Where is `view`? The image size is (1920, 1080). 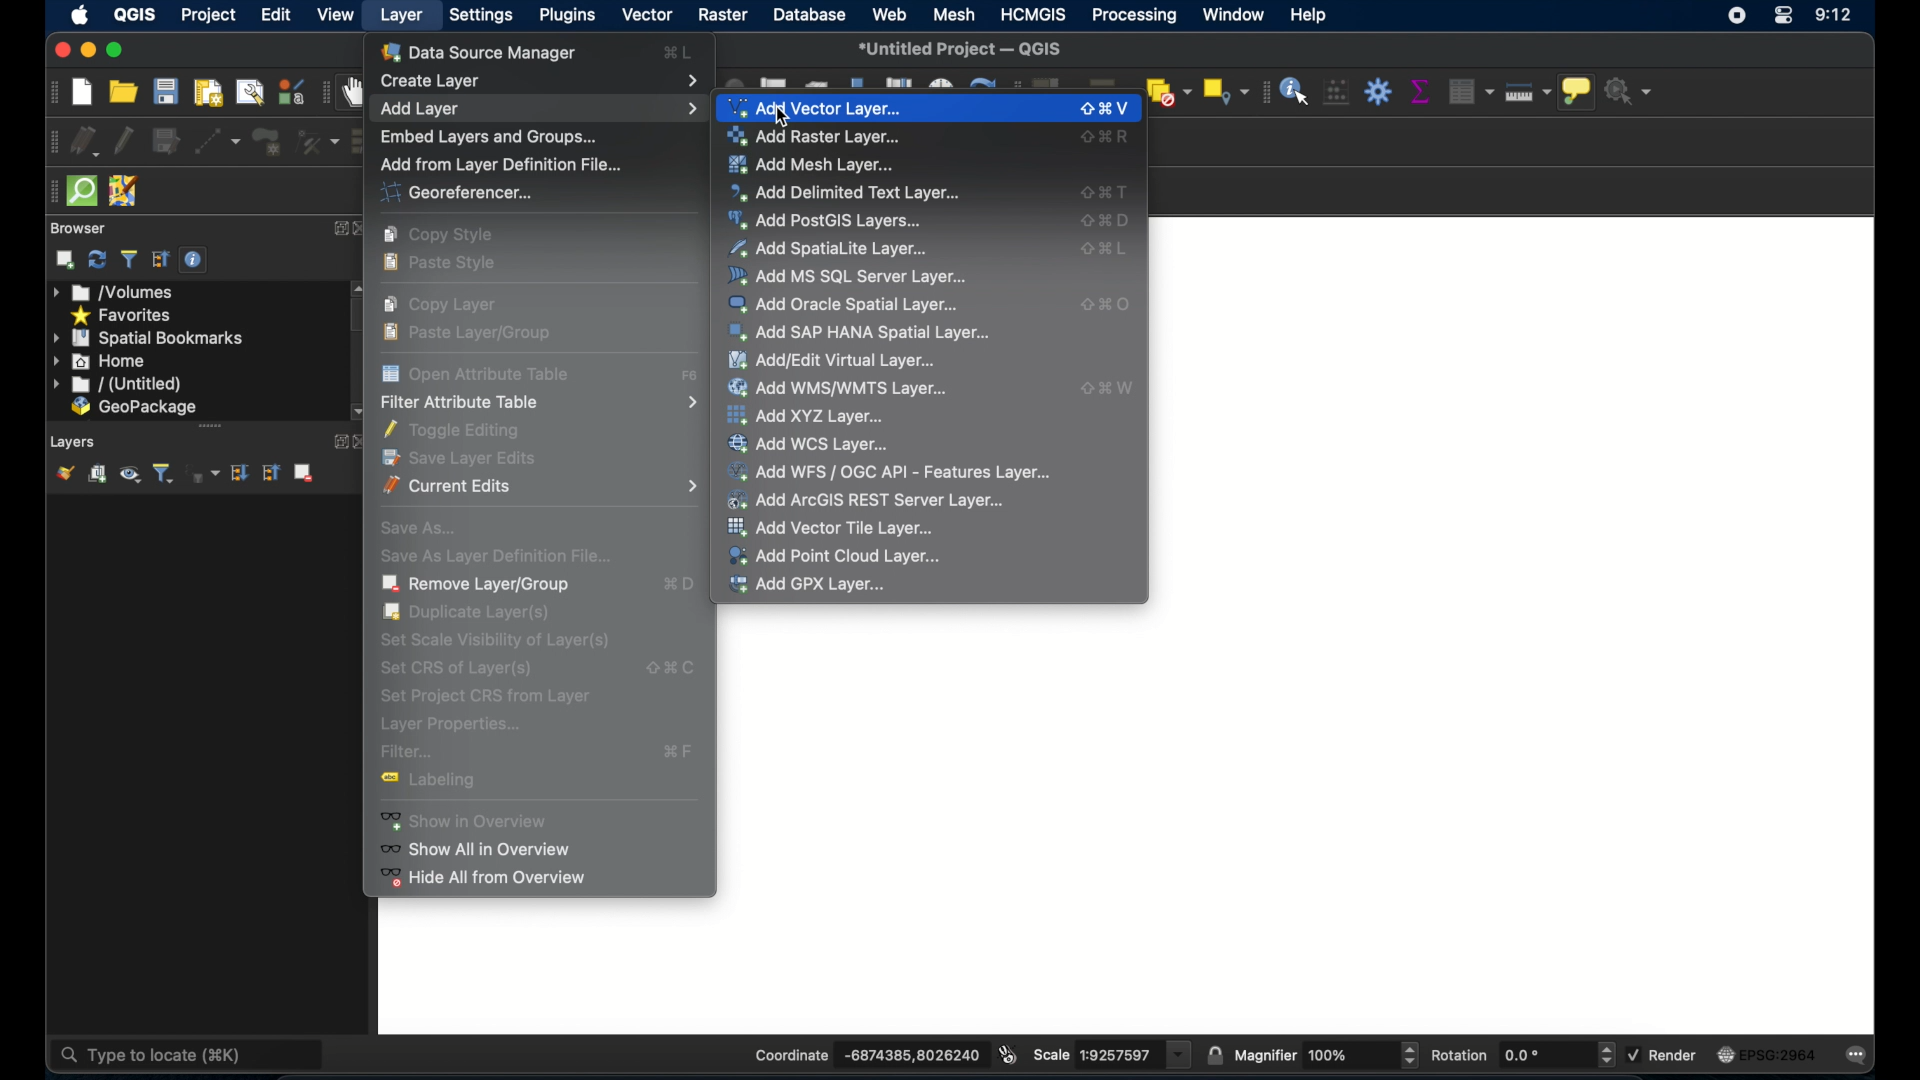
view is located at coordinates (337, 14).